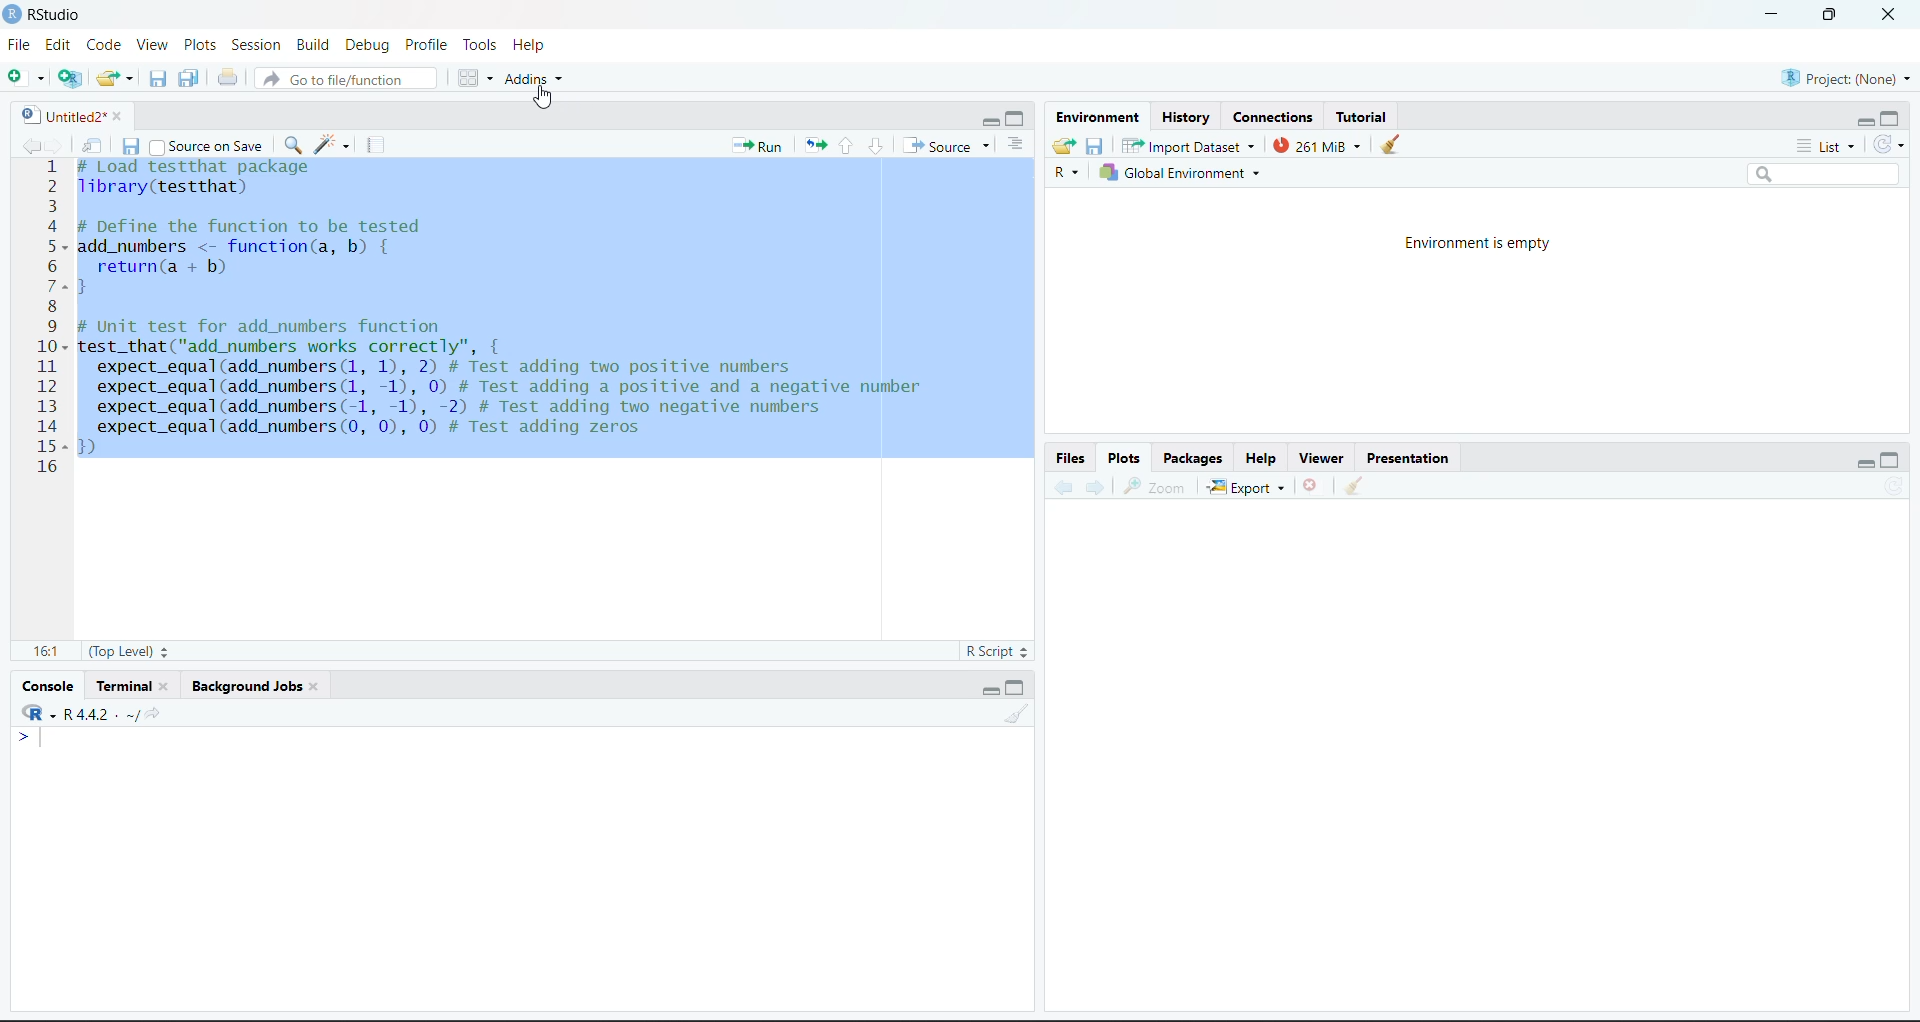  I want to click on Source, so click(949, 144).